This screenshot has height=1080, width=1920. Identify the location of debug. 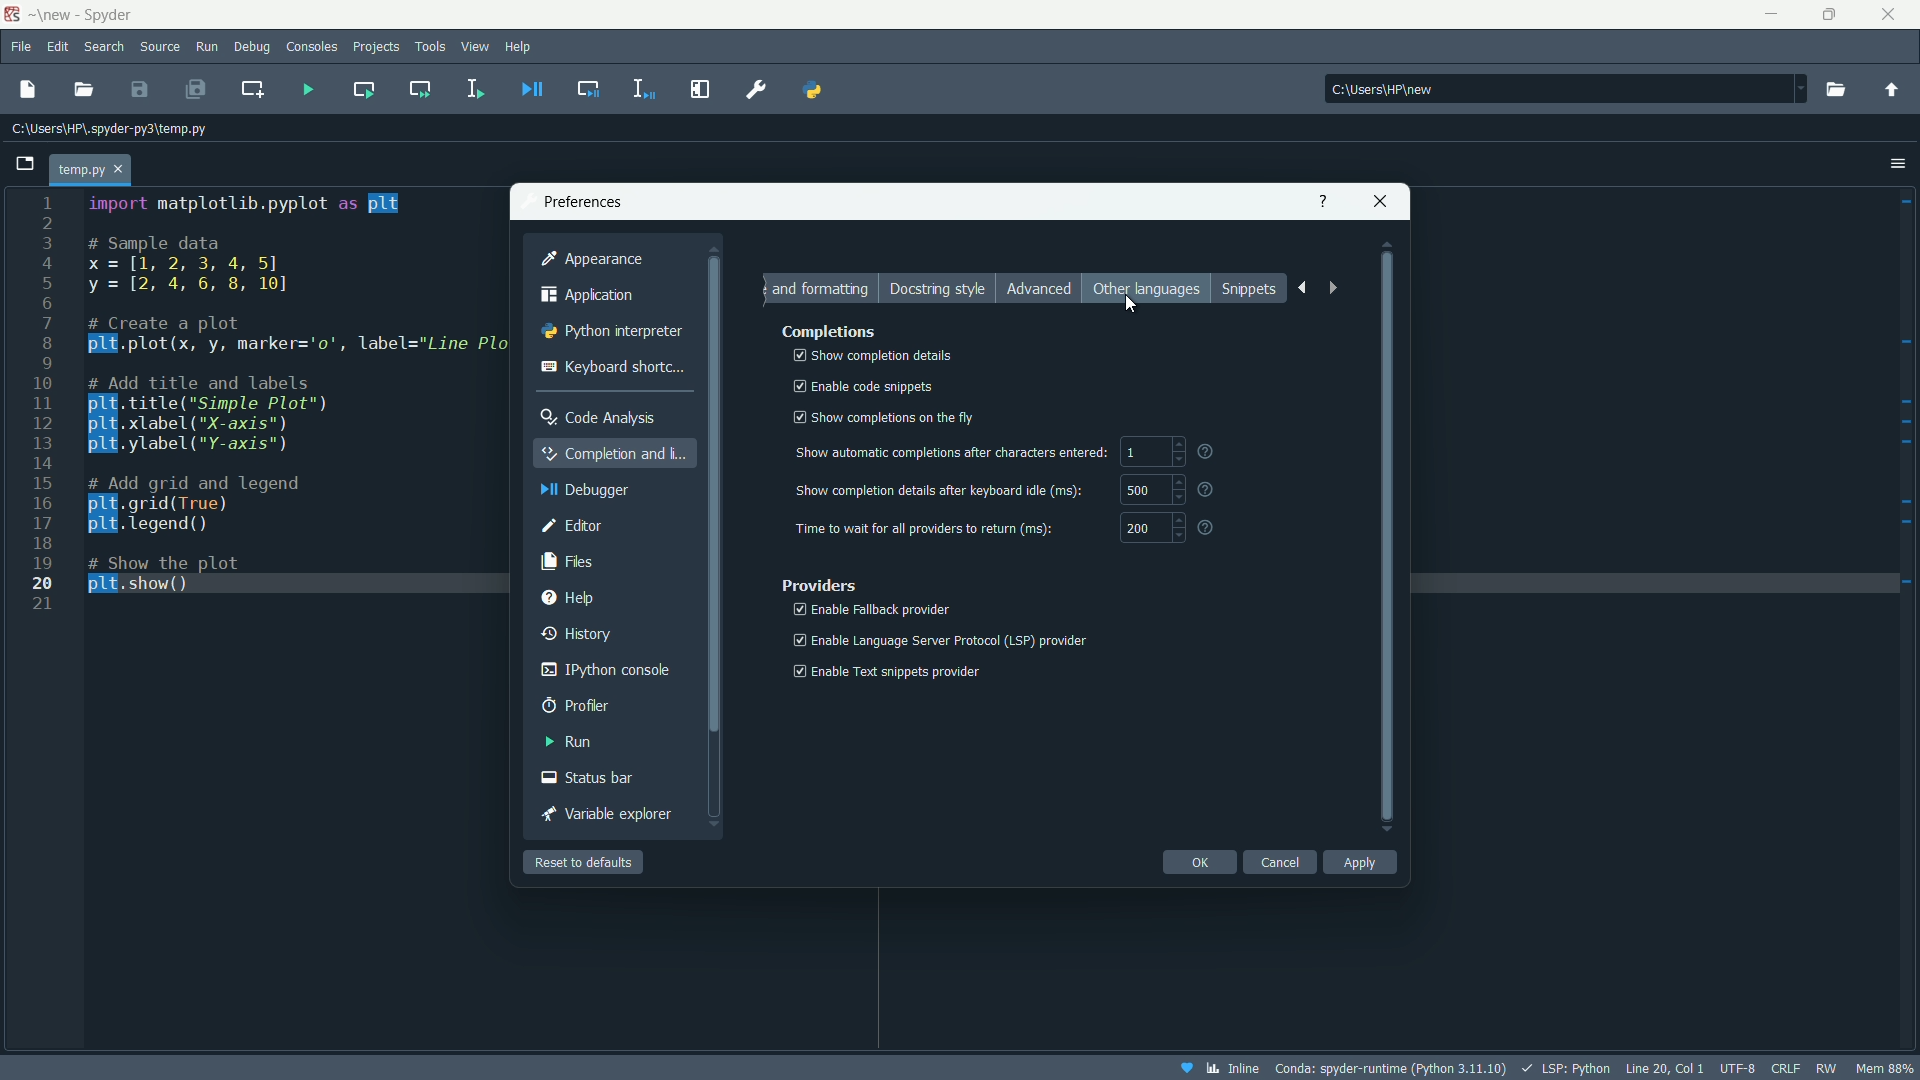
(251, 48).